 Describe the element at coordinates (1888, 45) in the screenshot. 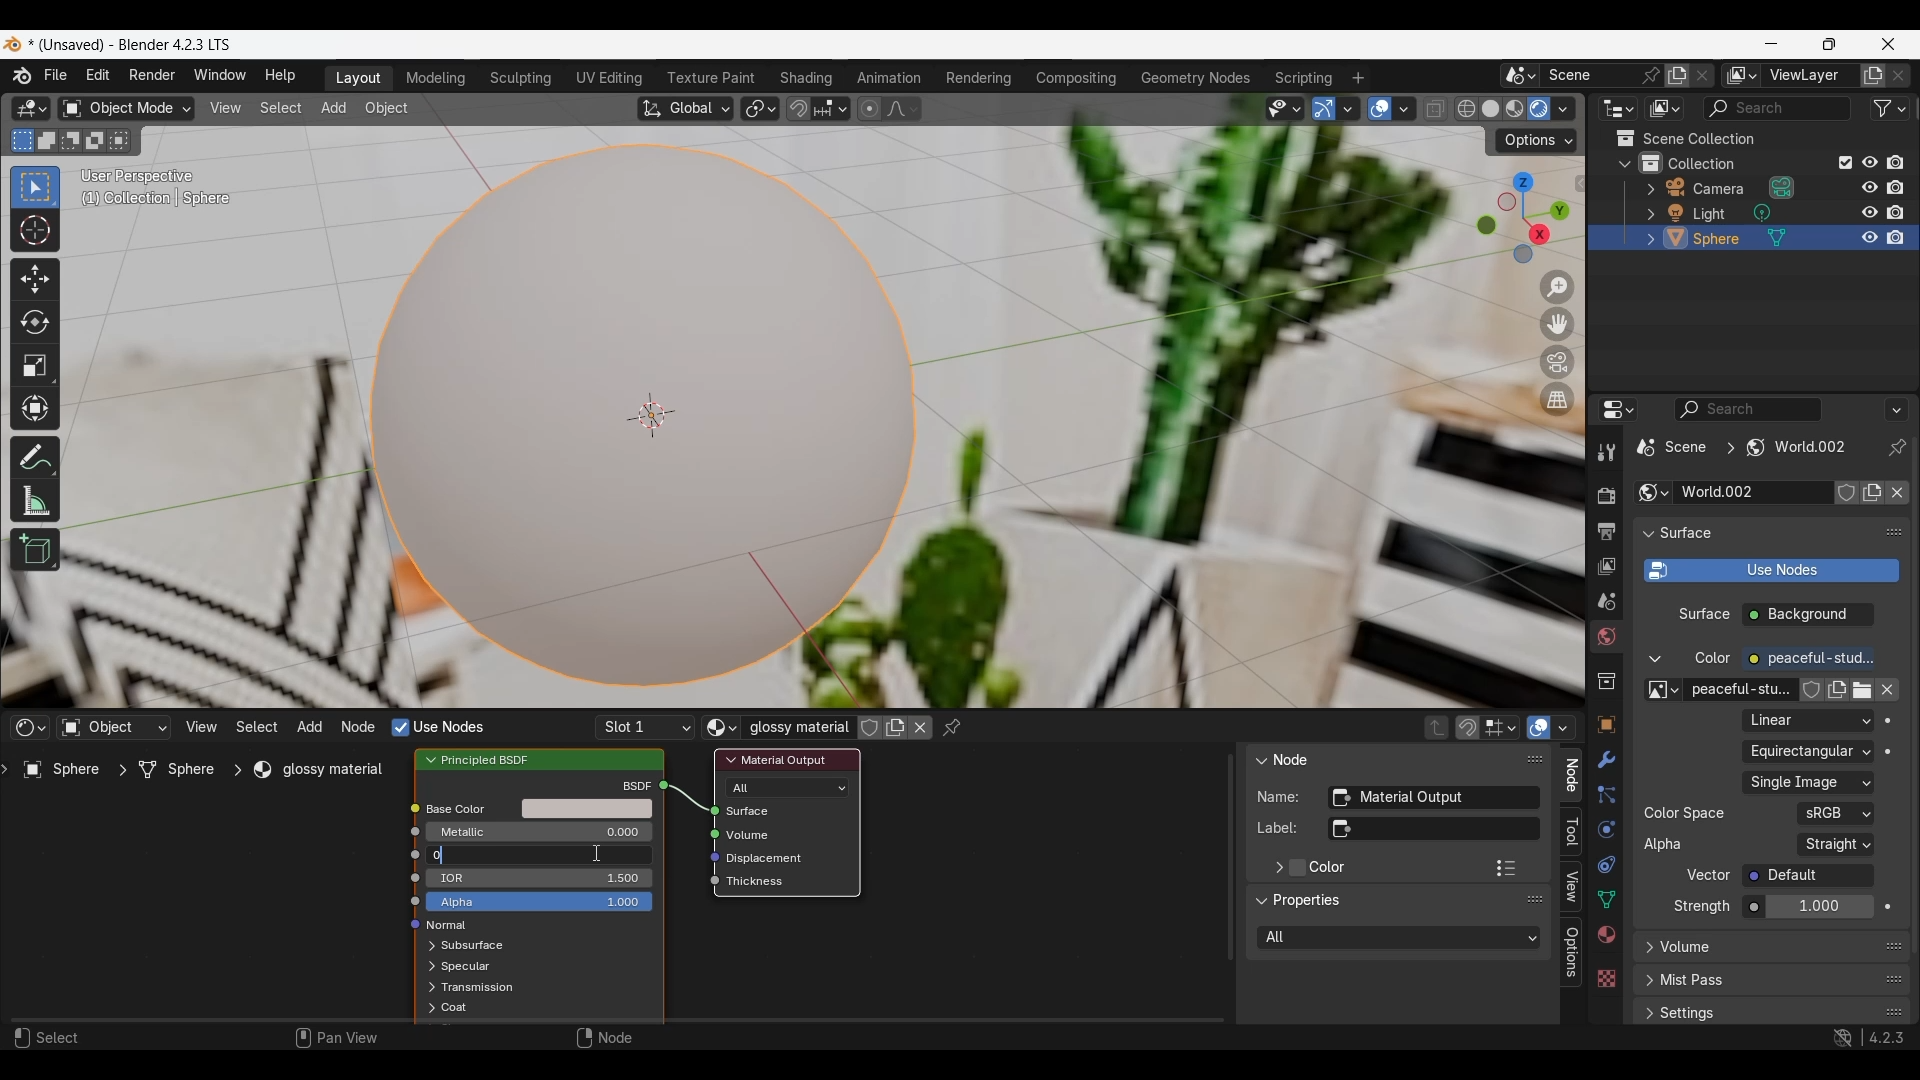

I see `Close interface` at that location.